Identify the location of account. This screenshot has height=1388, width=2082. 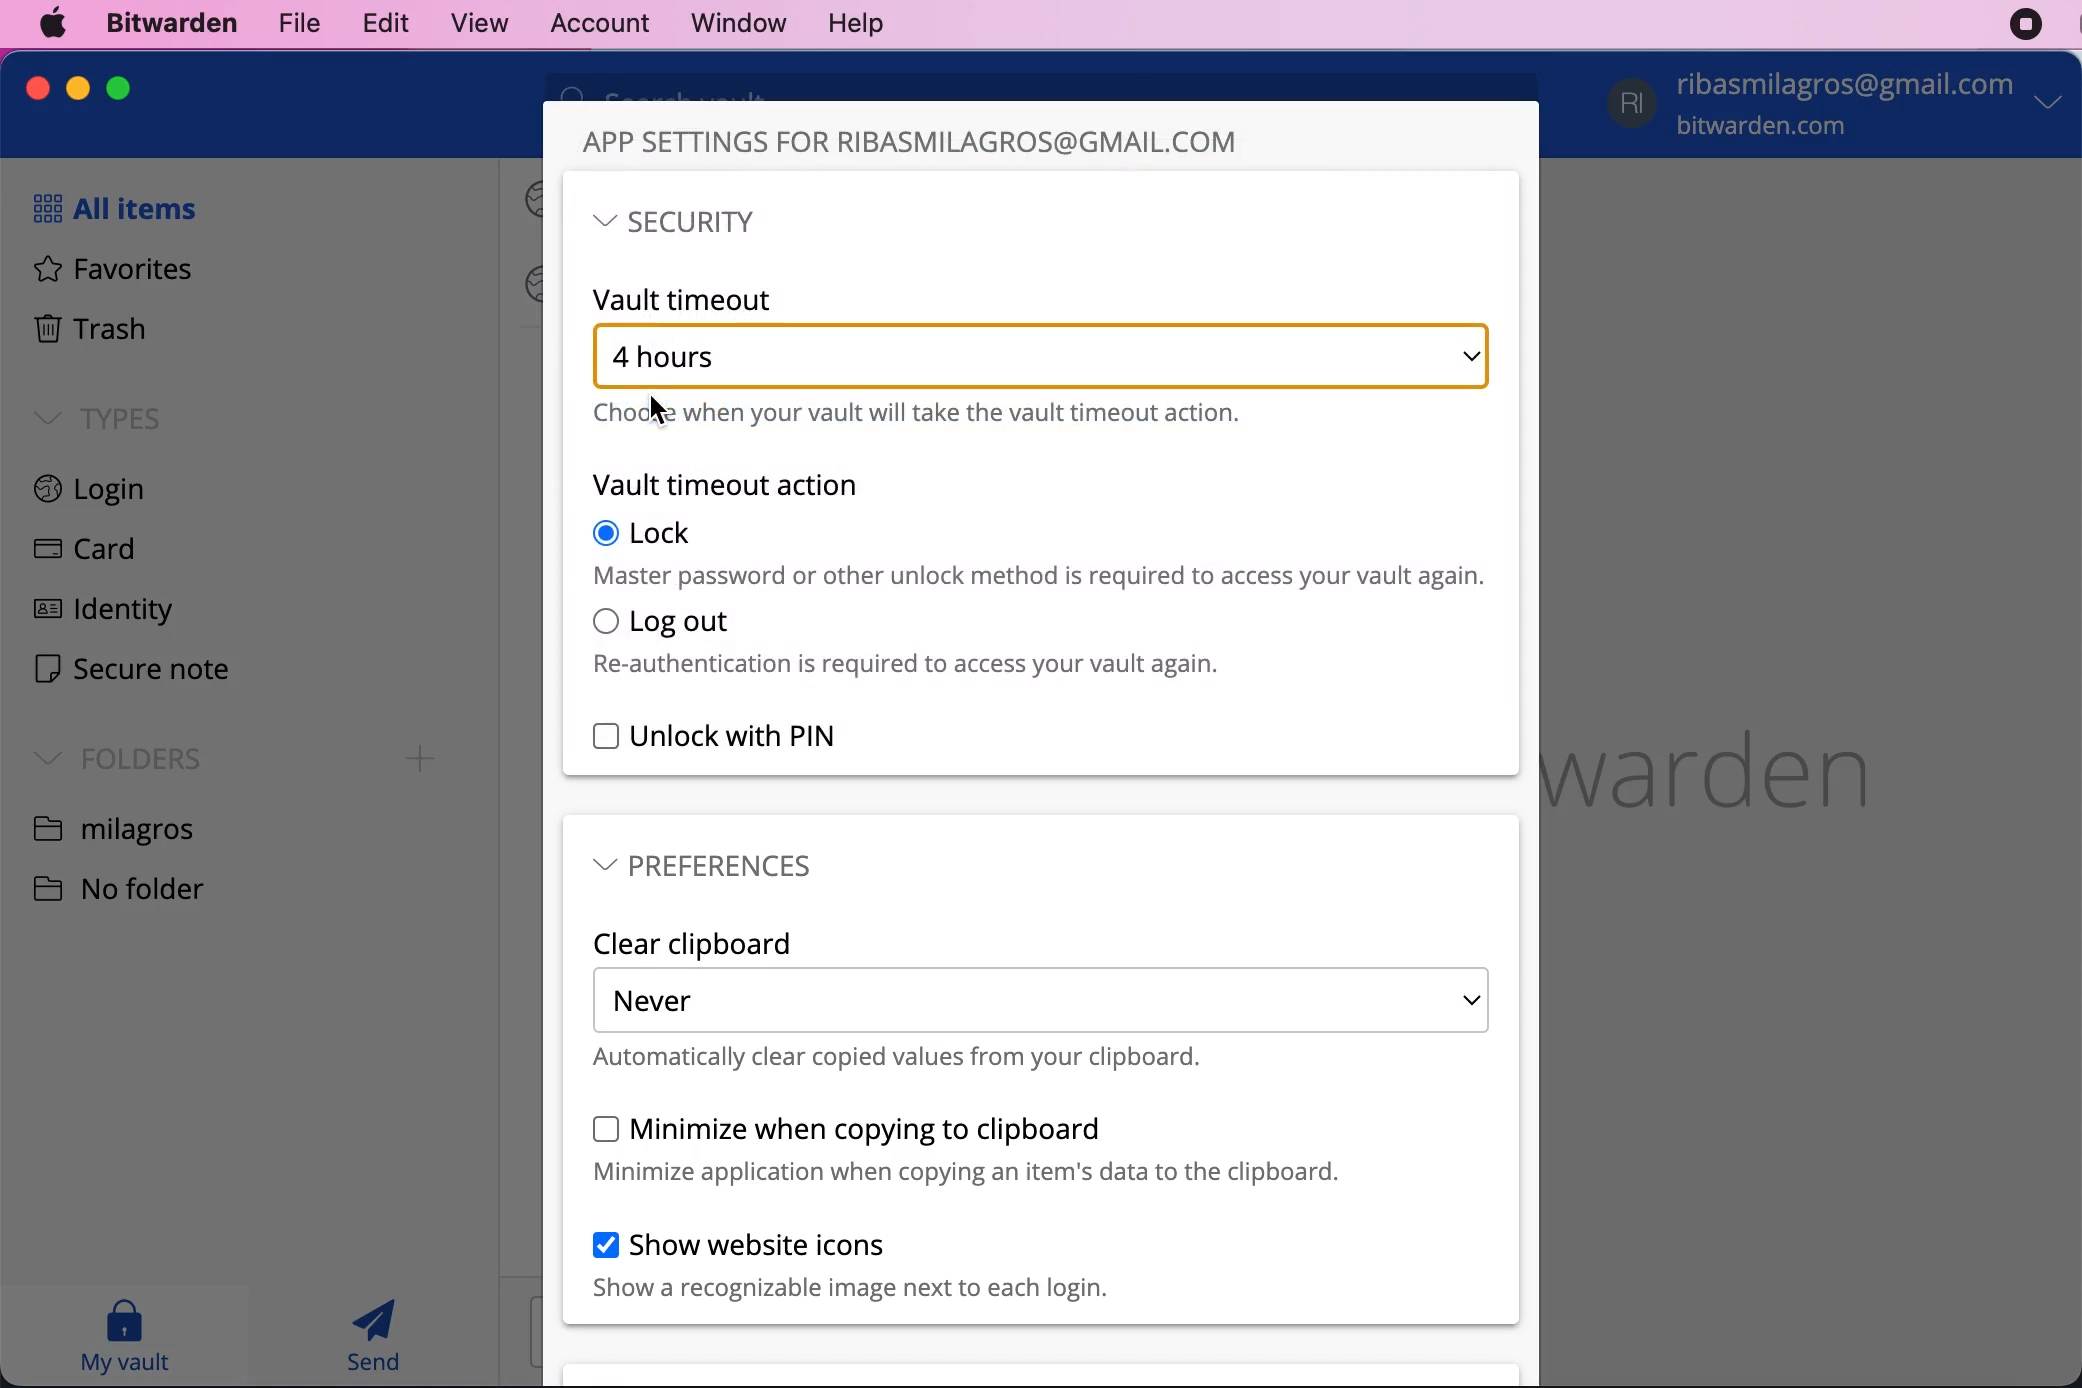
(592, 21).